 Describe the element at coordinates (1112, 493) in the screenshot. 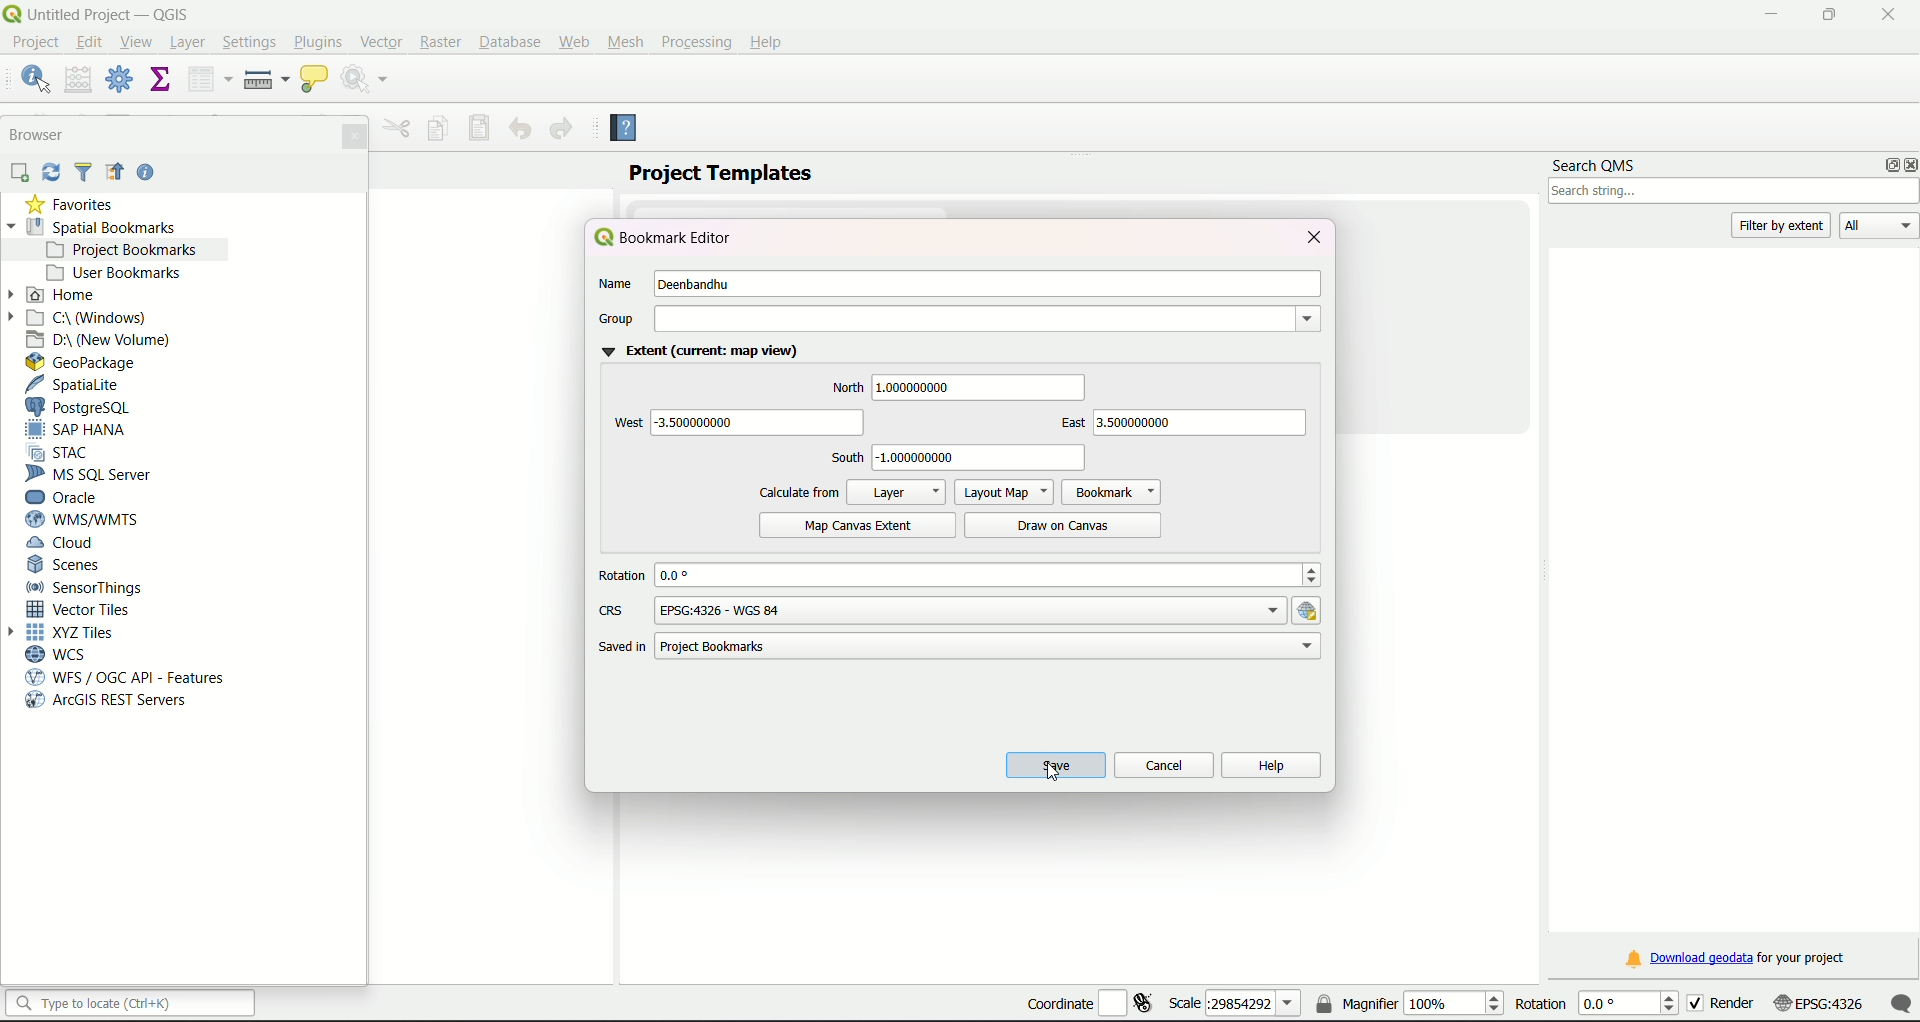

I see `Bookmark` at that location.